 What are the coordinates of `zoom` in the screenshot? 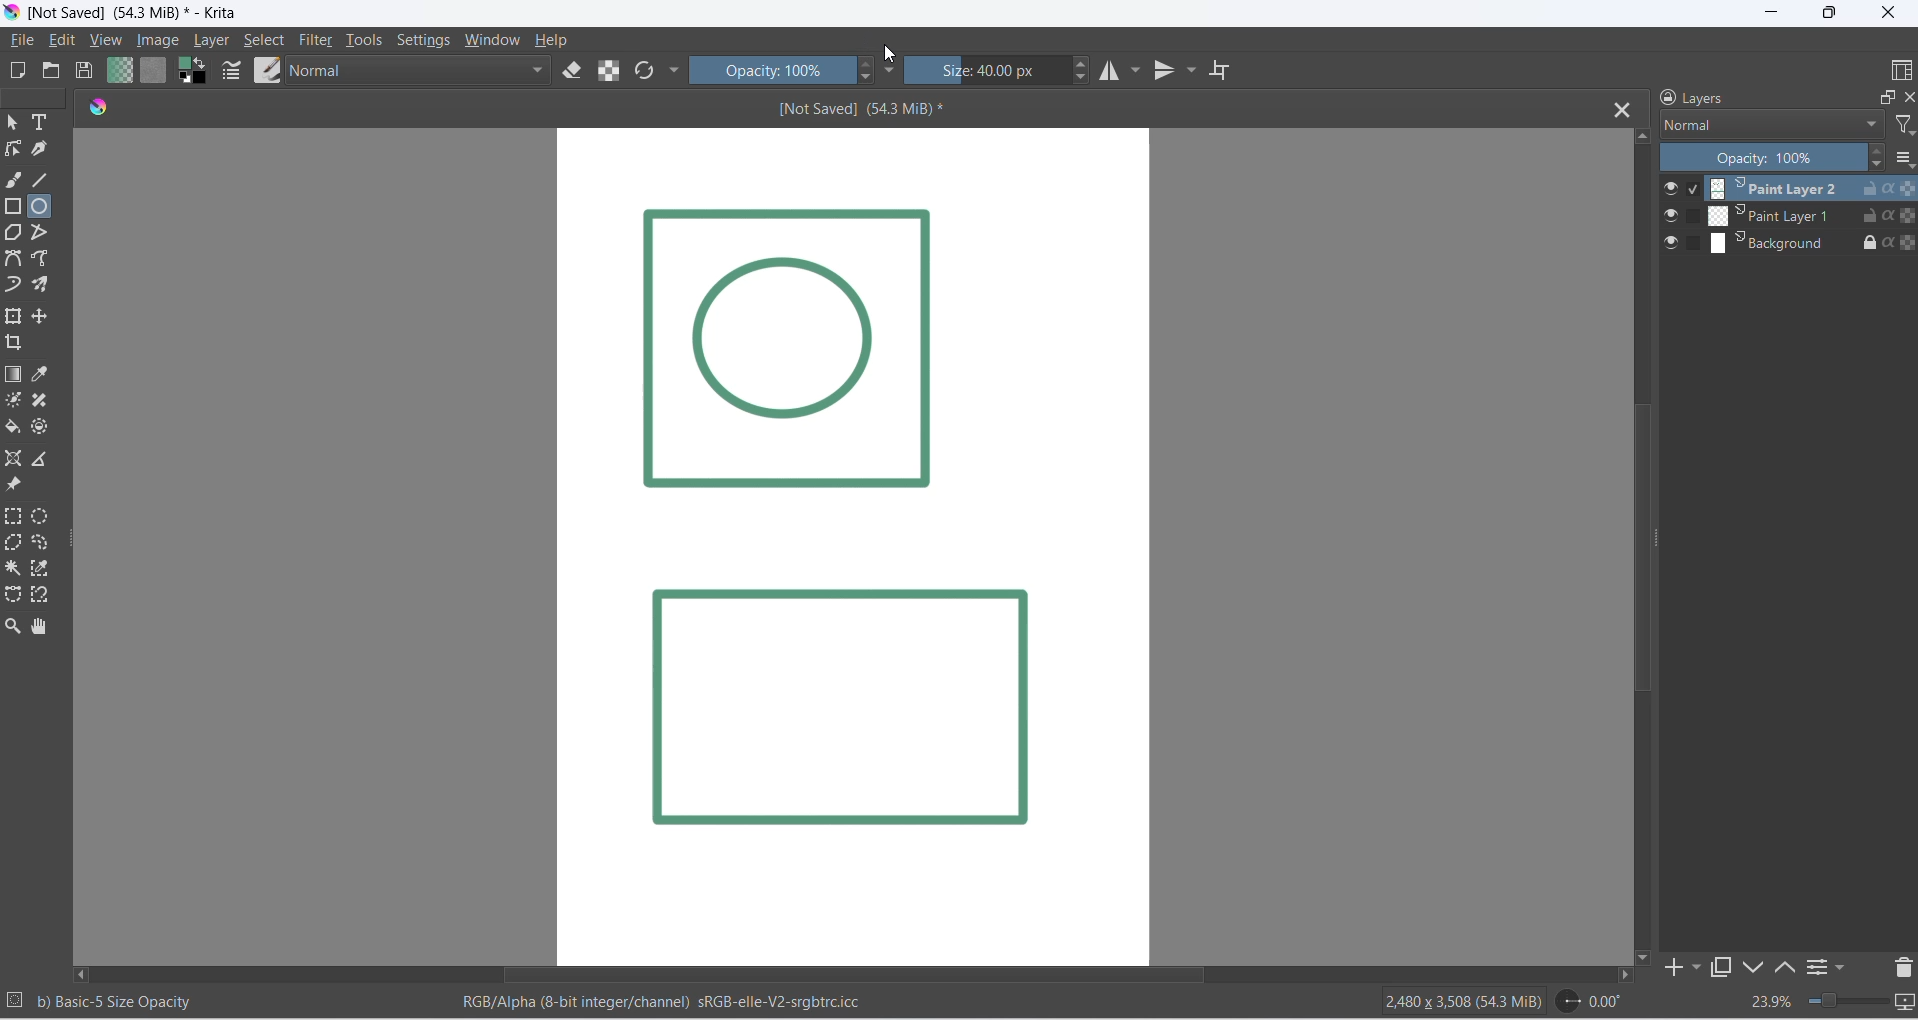 It's located at (1850, 999).